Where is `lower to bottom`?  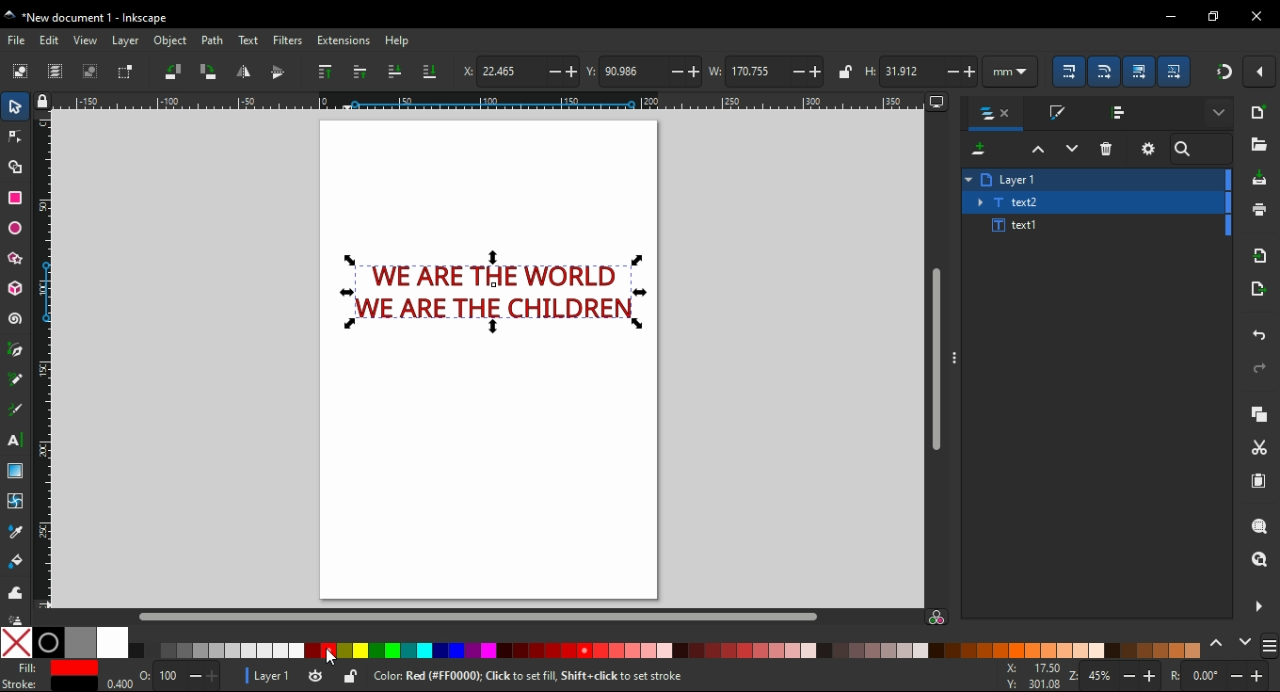
lower to bottom is located at coordinates (431, 72).